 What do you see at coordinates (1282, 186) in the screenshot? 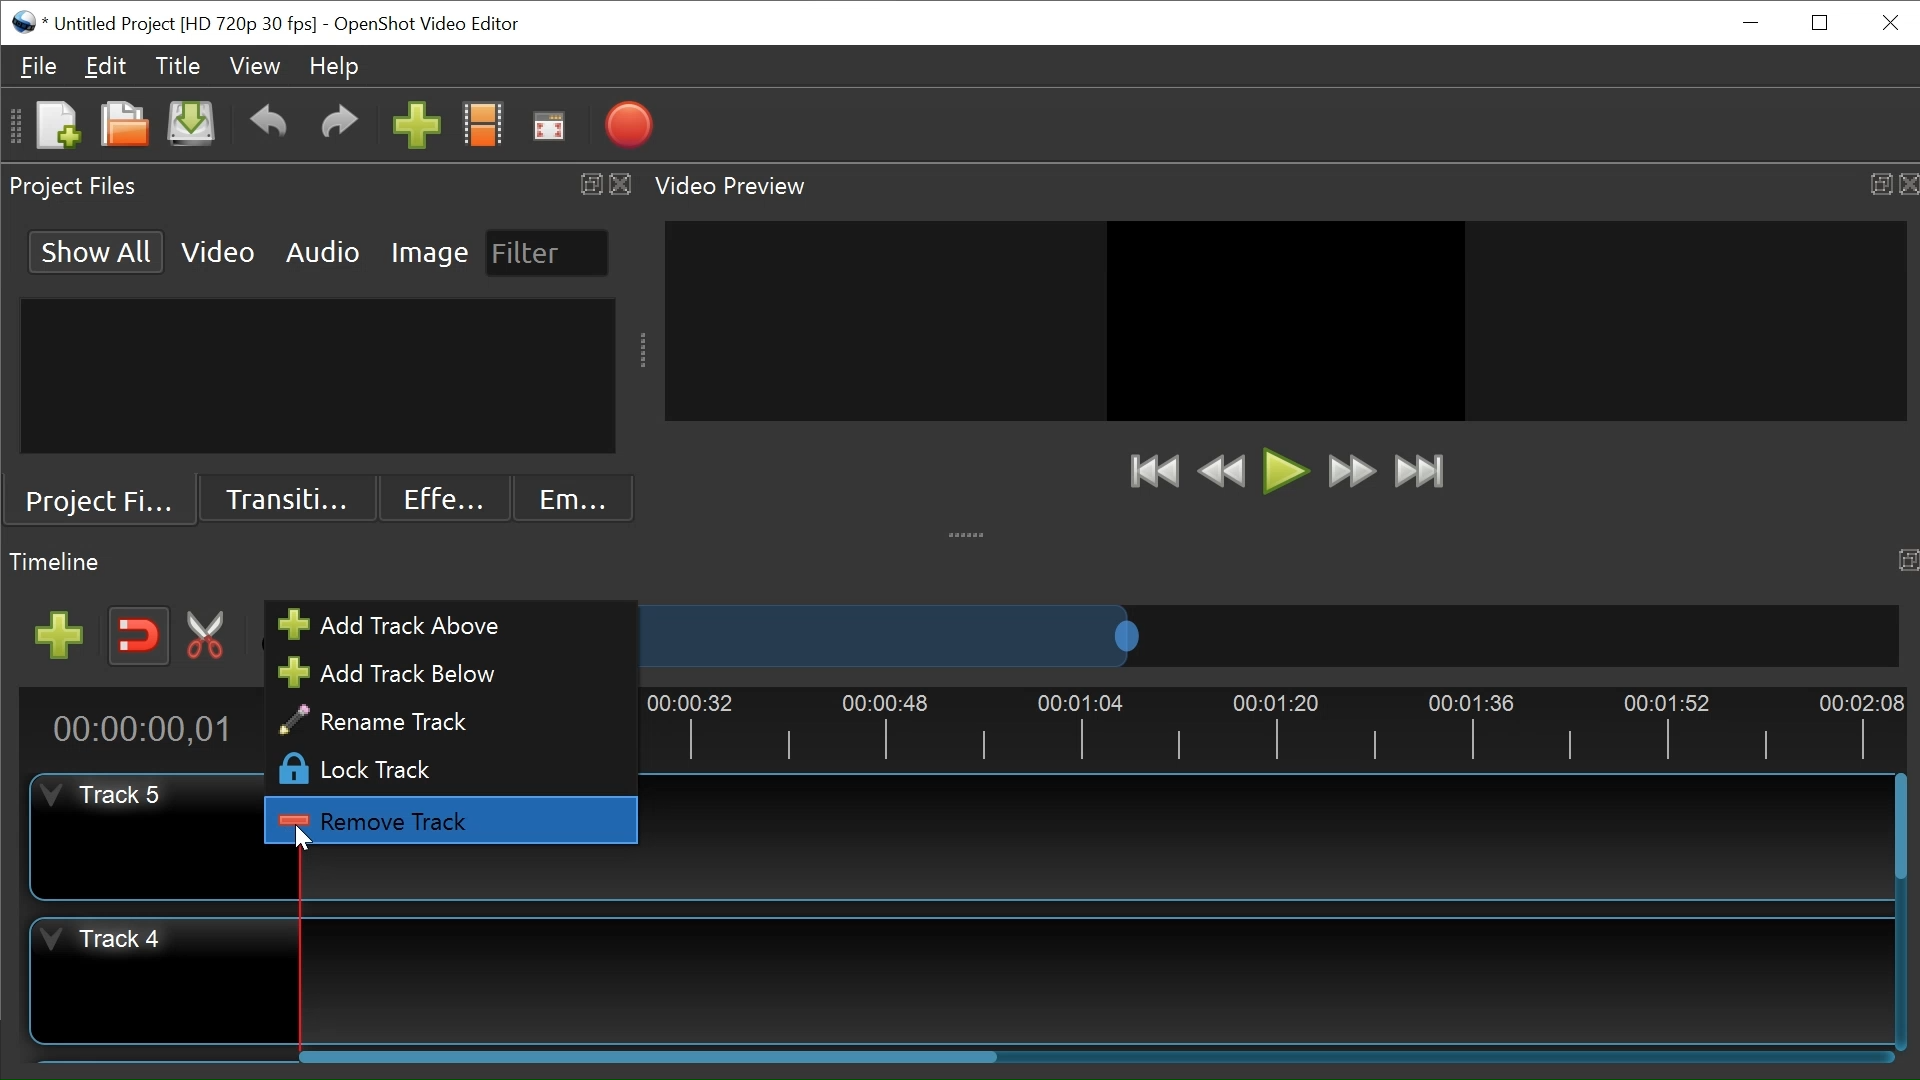
I see `Video Preview Panel` at bounding box center [1282, 186].